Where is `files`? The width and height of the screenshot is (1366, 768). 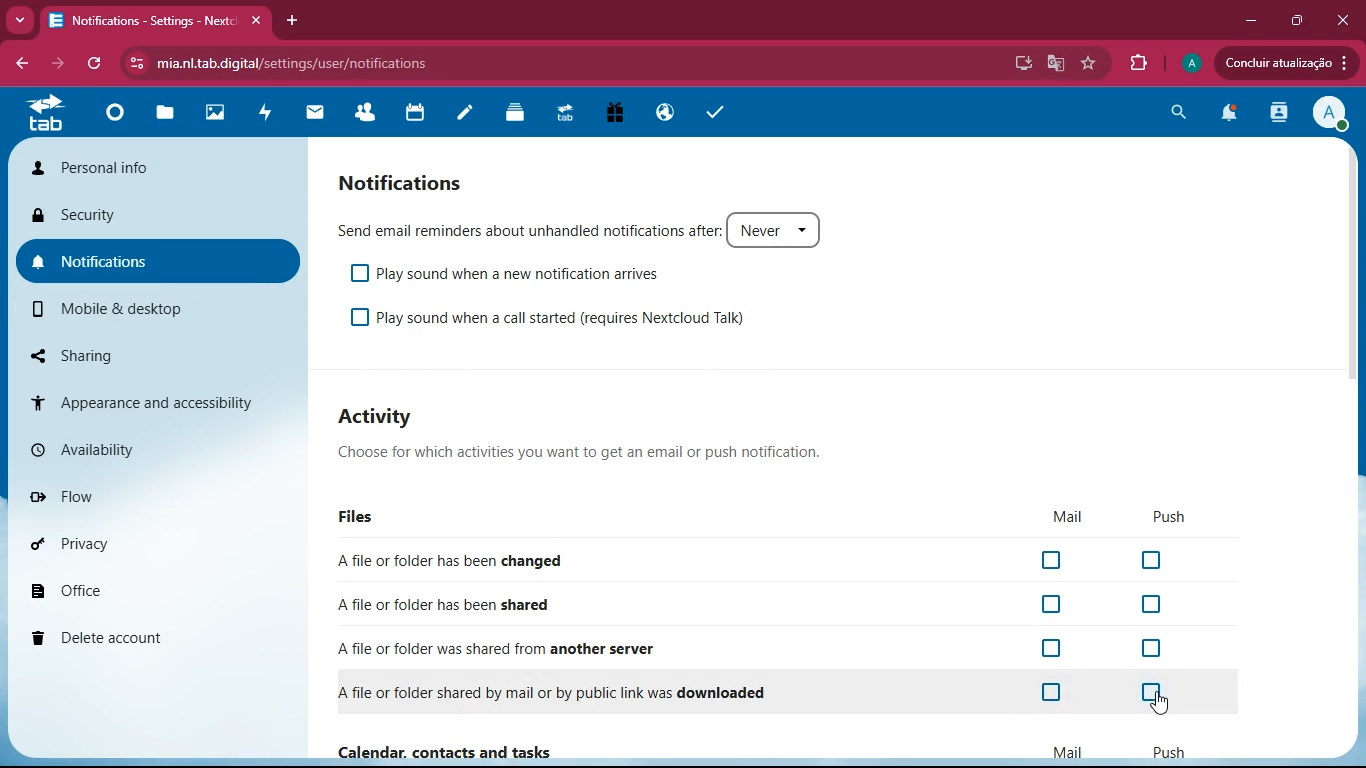 files is located at coordinates (163, 115).